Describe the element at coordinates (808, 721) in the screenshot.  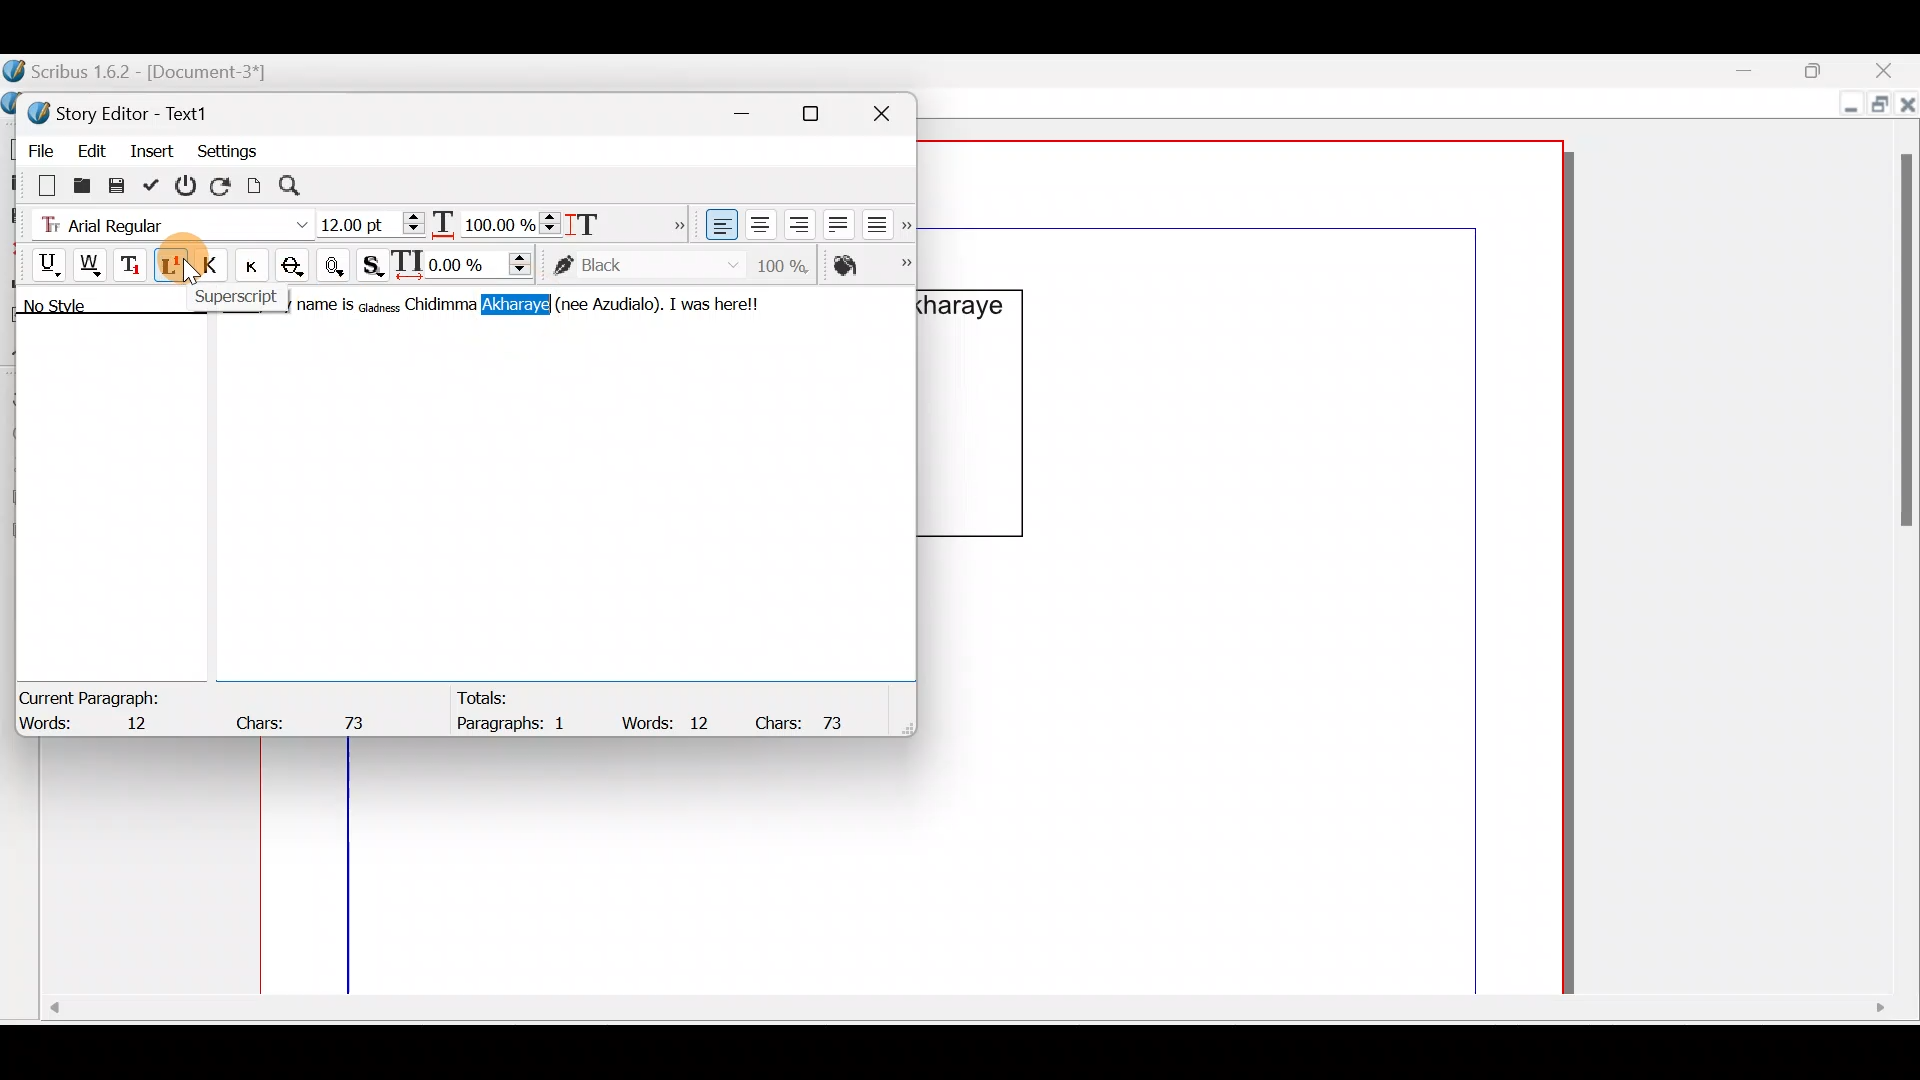
I see `Chars: 73` at that location.